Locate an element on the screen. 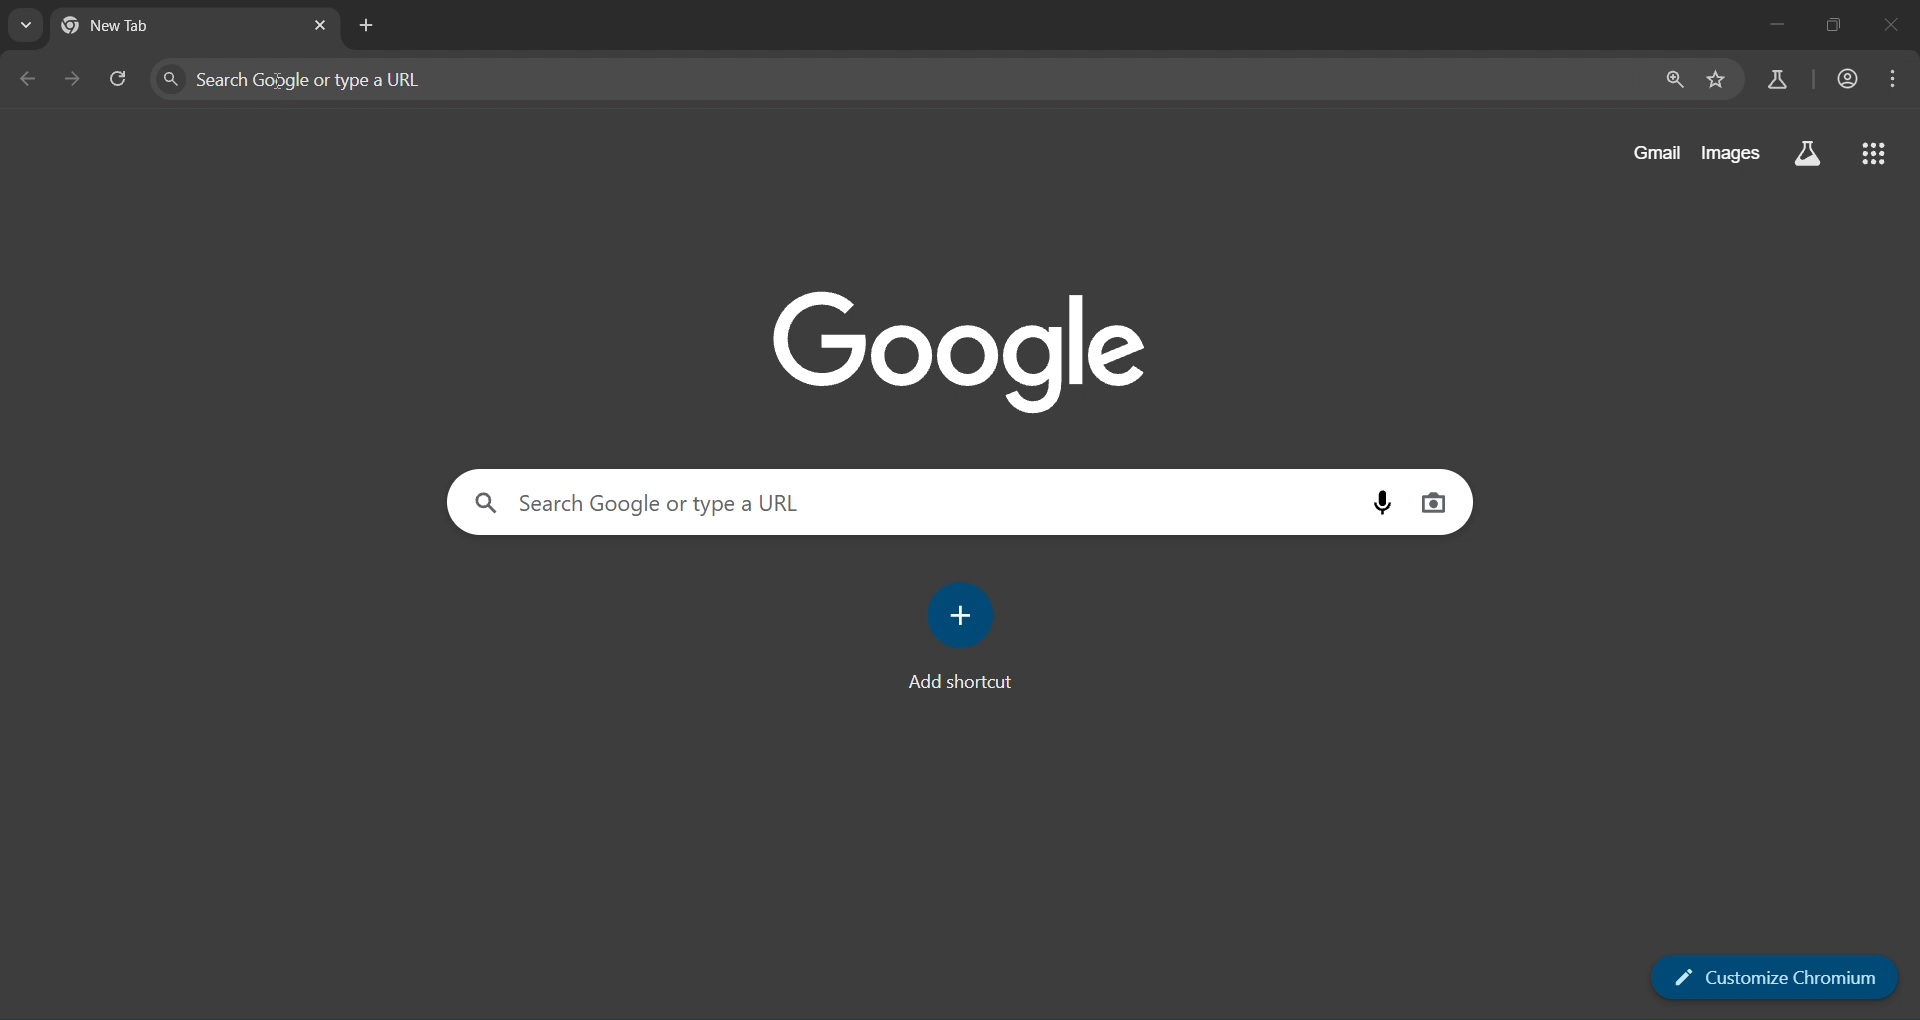  gmail is located at coordinates (1654, 152).